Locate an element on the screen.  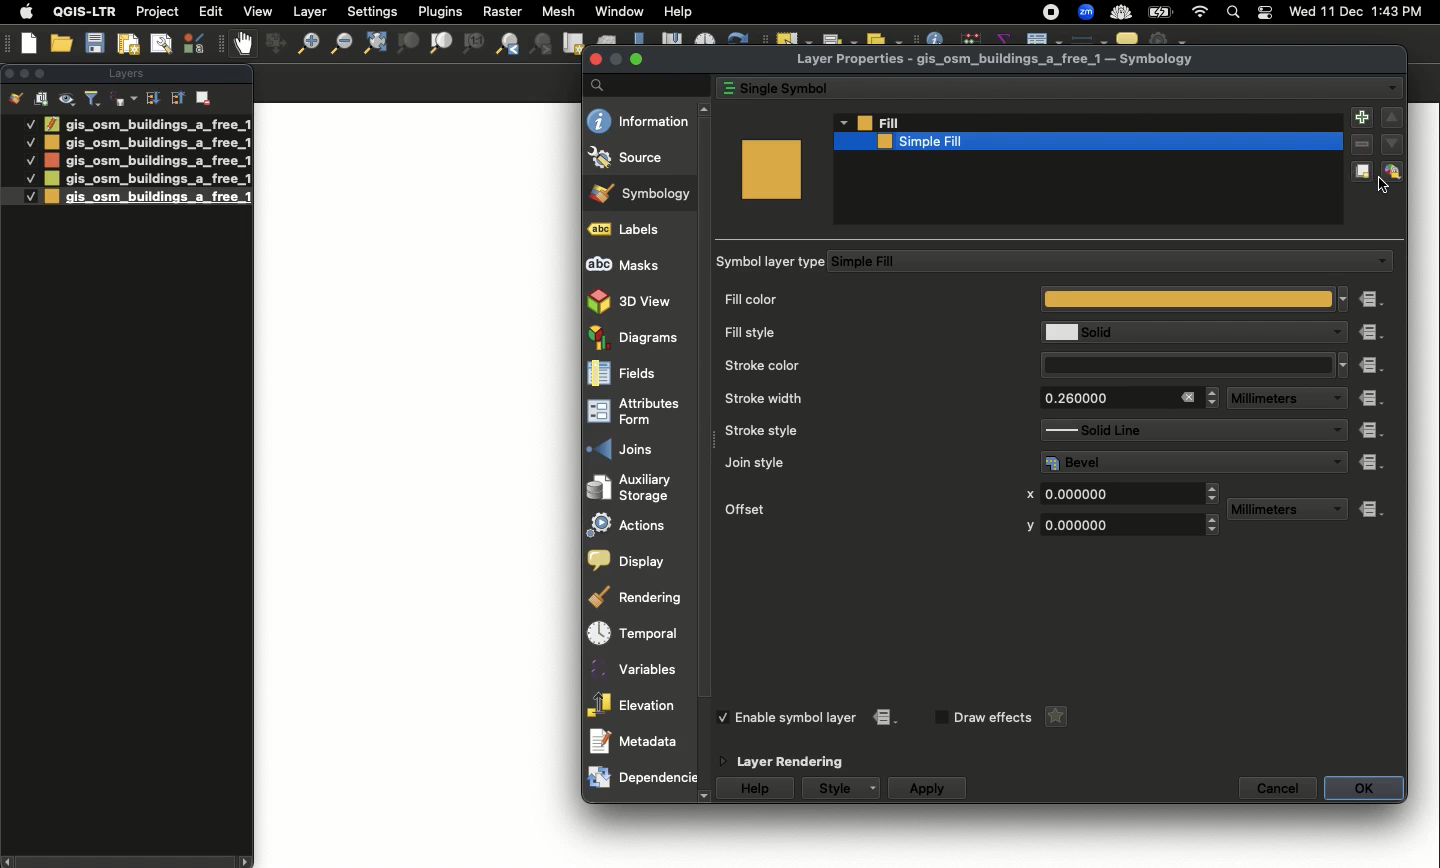
Solid Line is located at coordinates (1175, 430).